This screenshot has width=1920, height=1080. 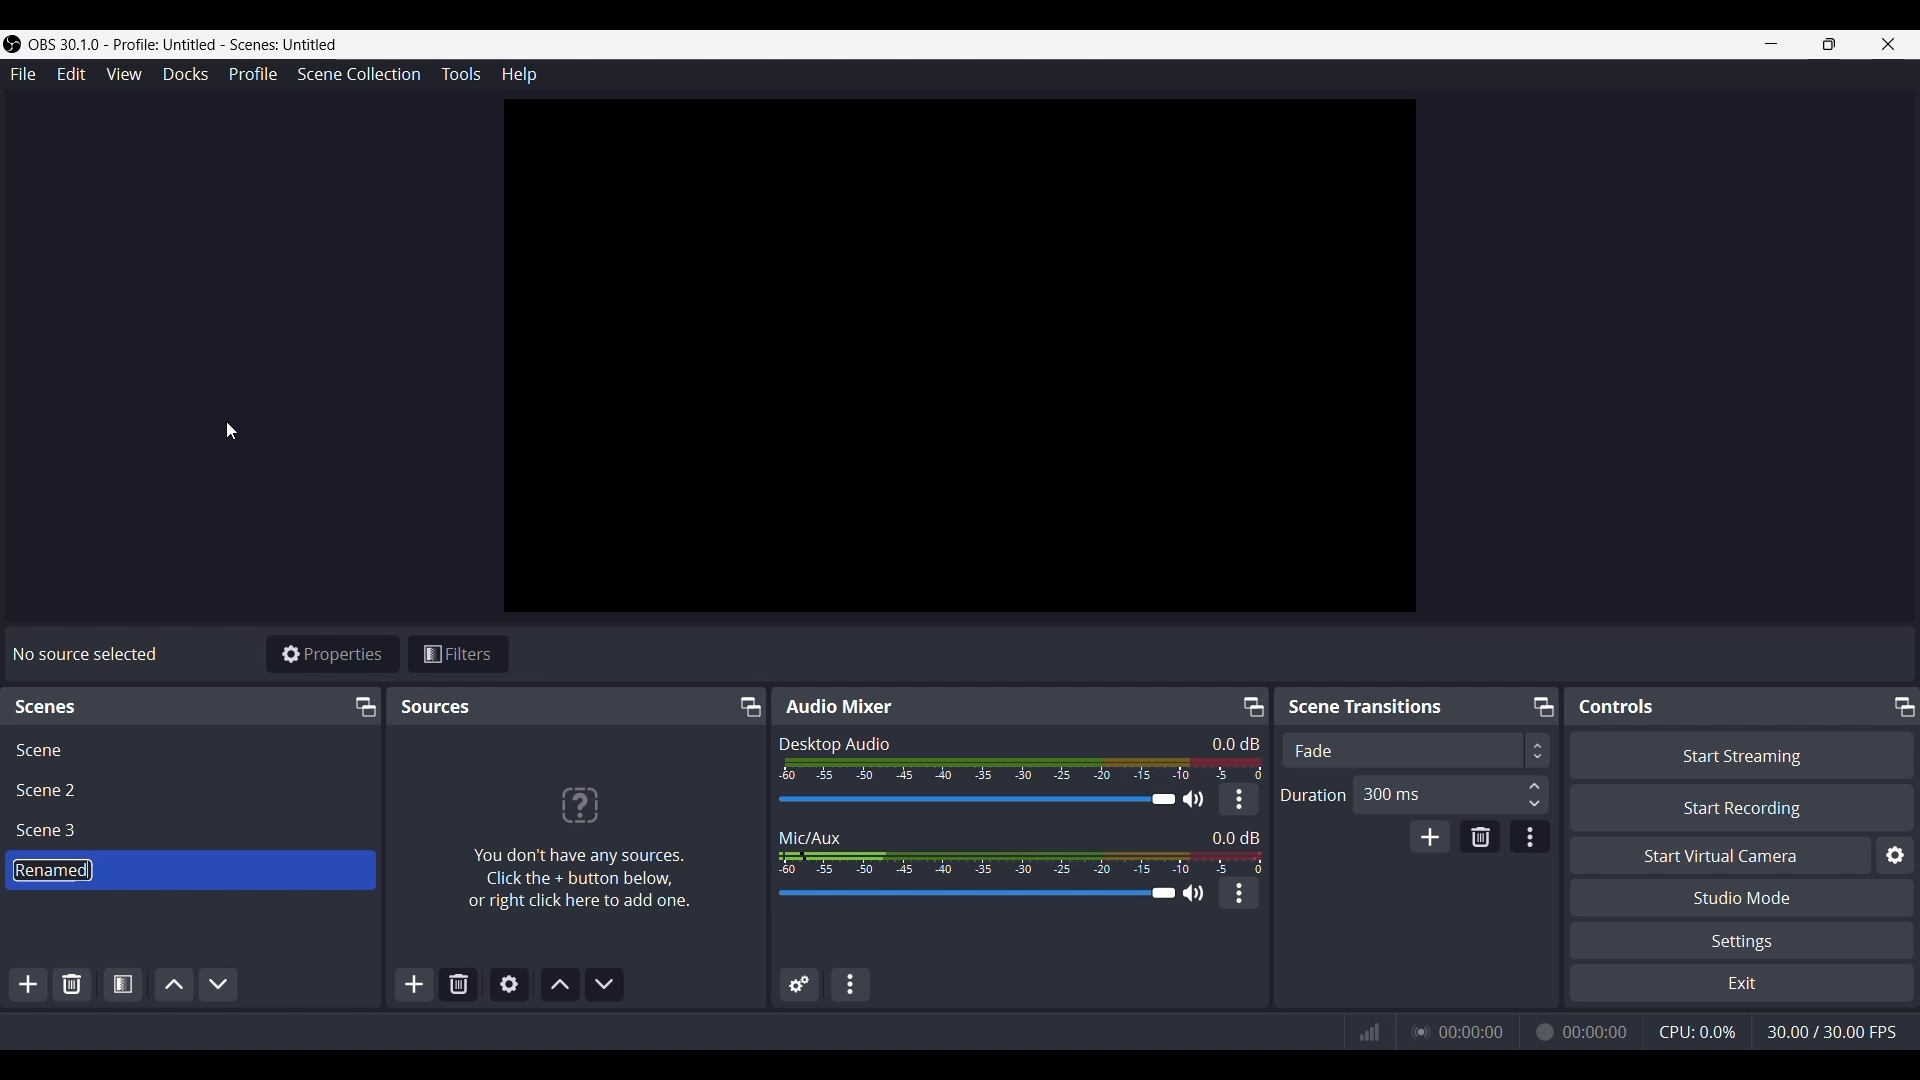 I want to click on Scene 3, so click(x=52, y=831).